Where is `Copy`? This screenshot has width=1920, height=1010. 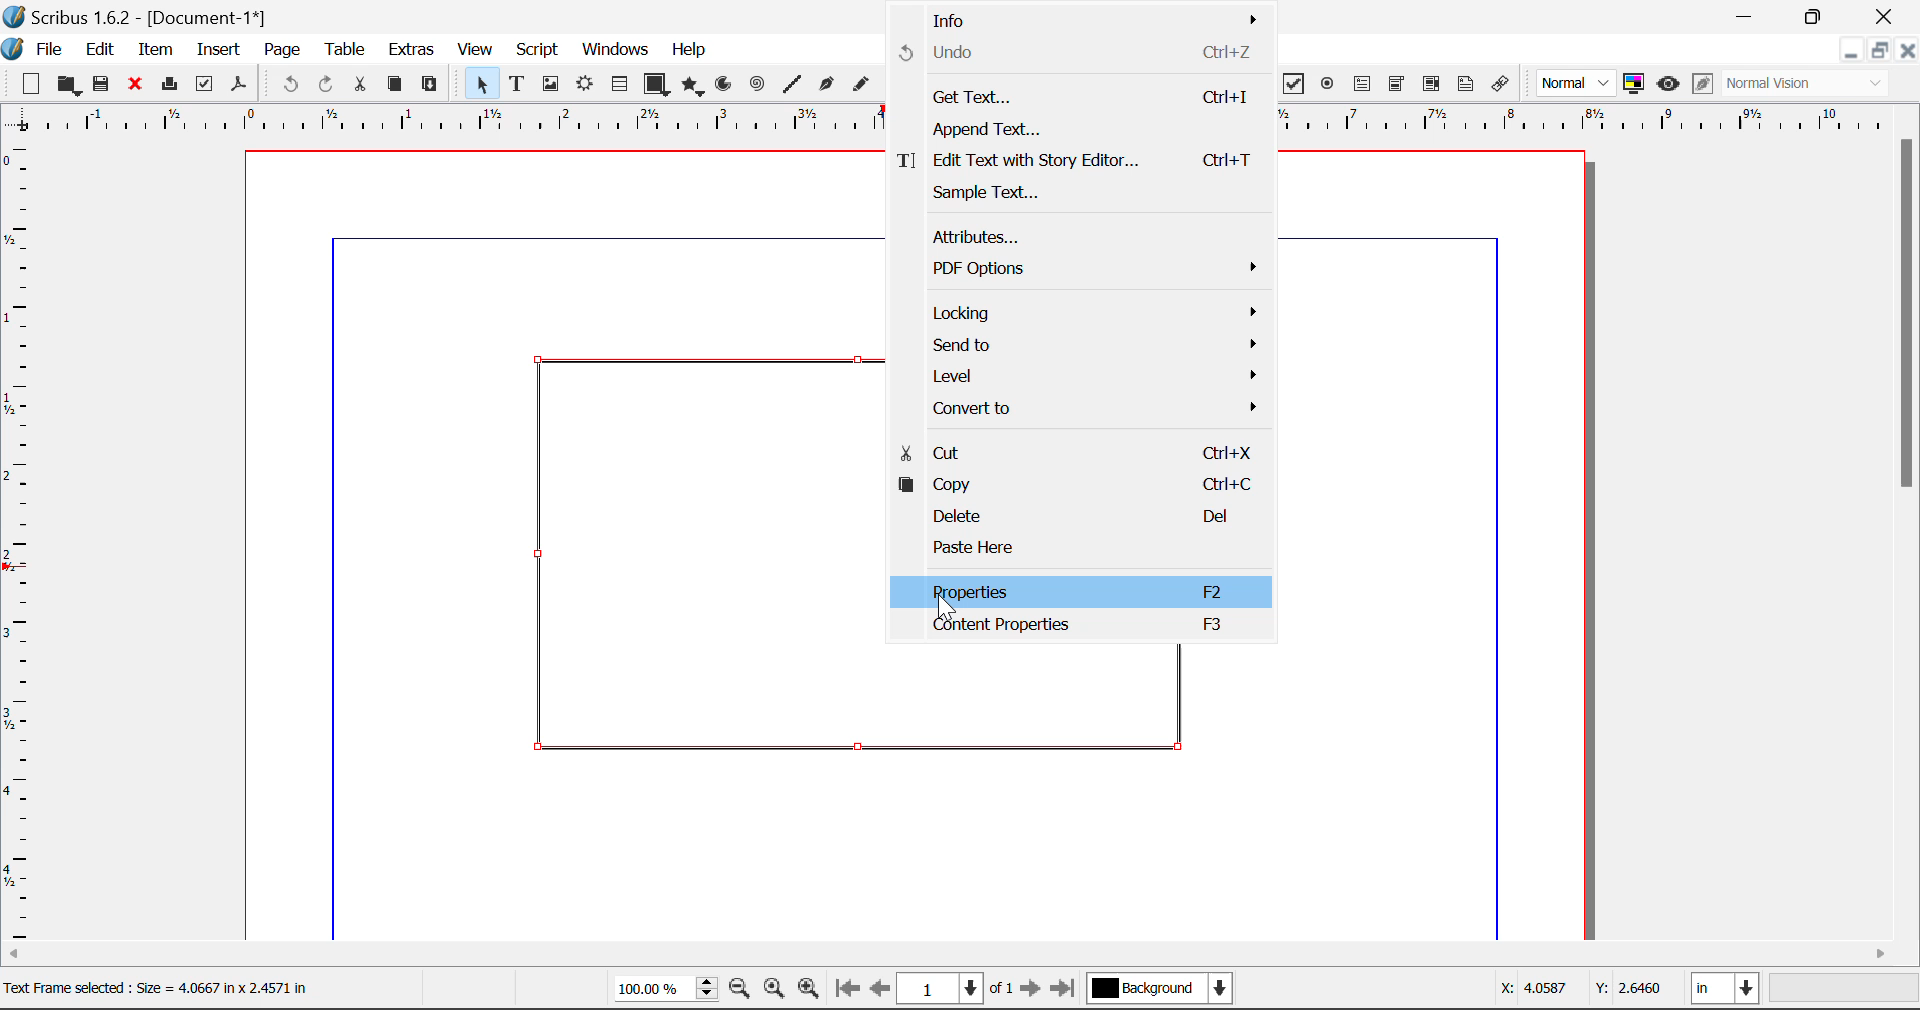 Copy is located at coordinates (1079, 486).